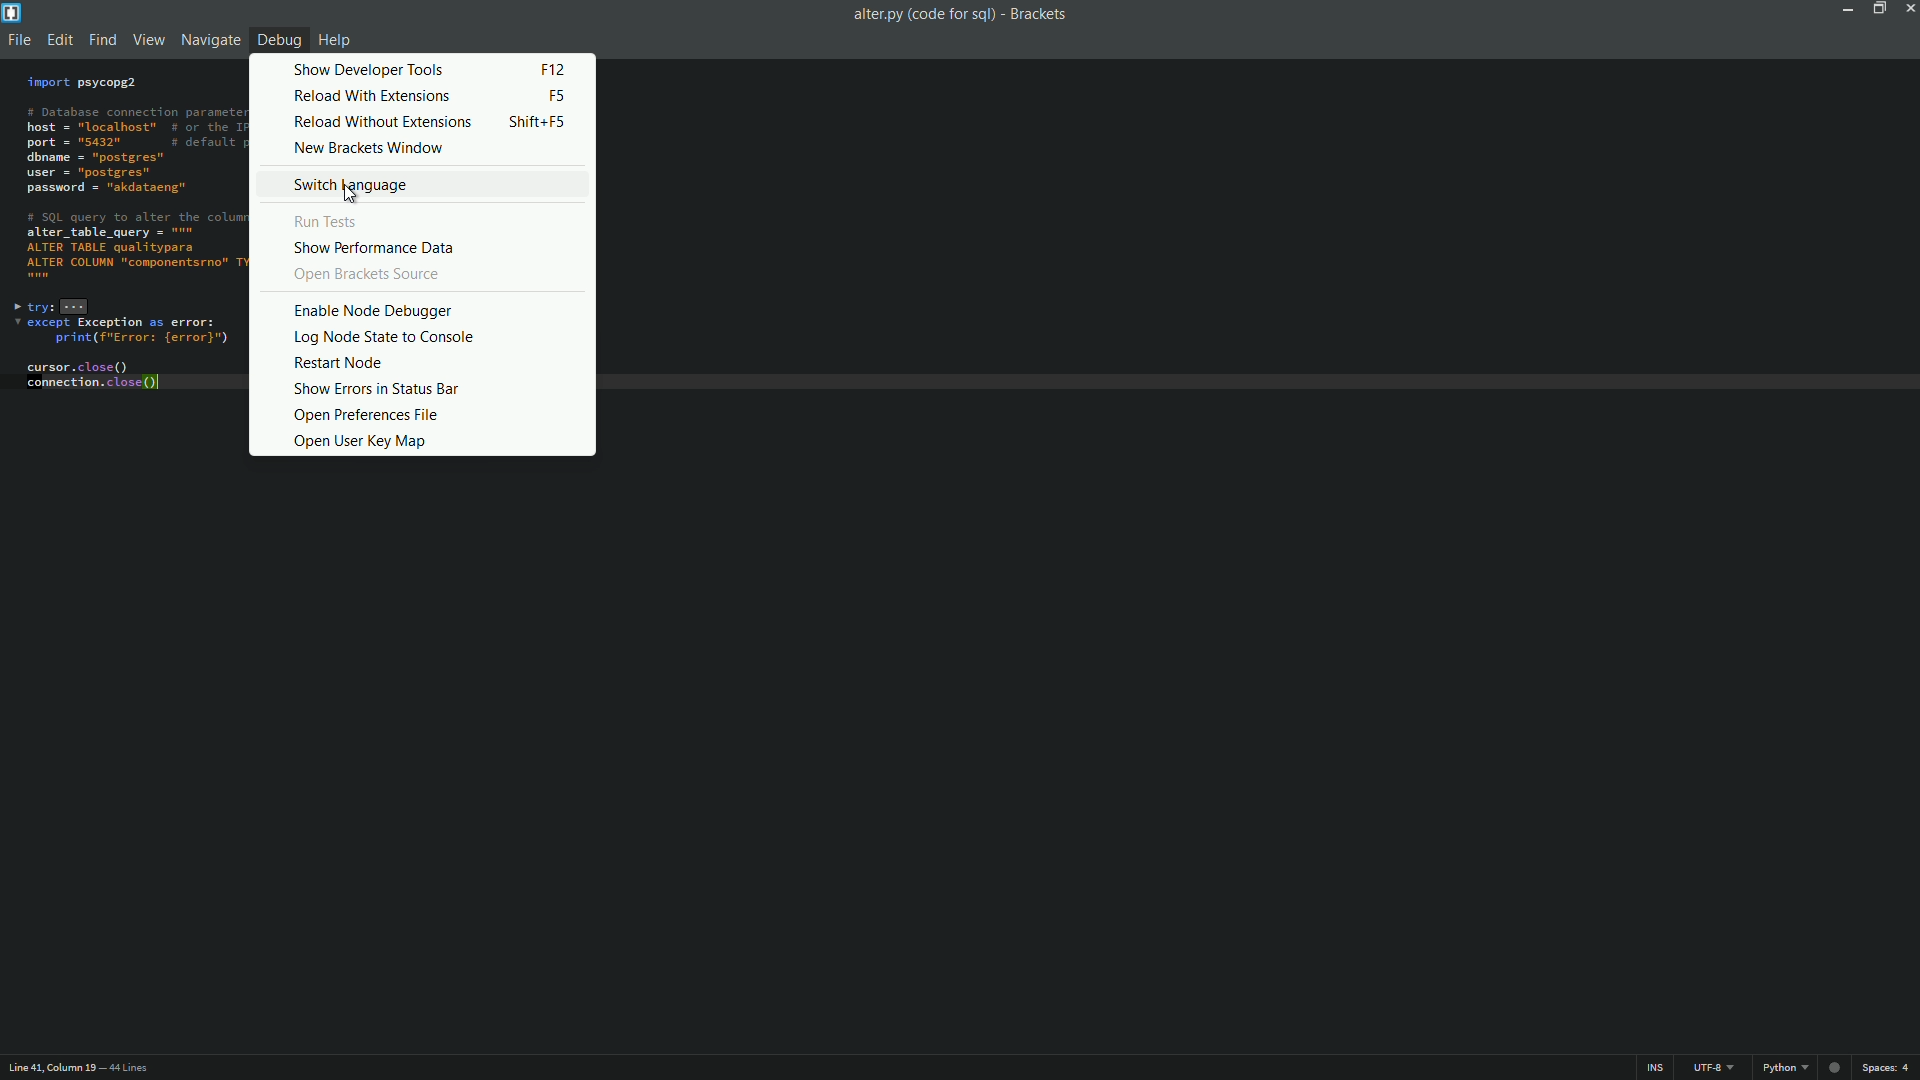 The image size is (1920, 1080). What do you see at coordinates (377, 246) in the screenshot?
I see `Show performance data` at bounding box center [377, 246].